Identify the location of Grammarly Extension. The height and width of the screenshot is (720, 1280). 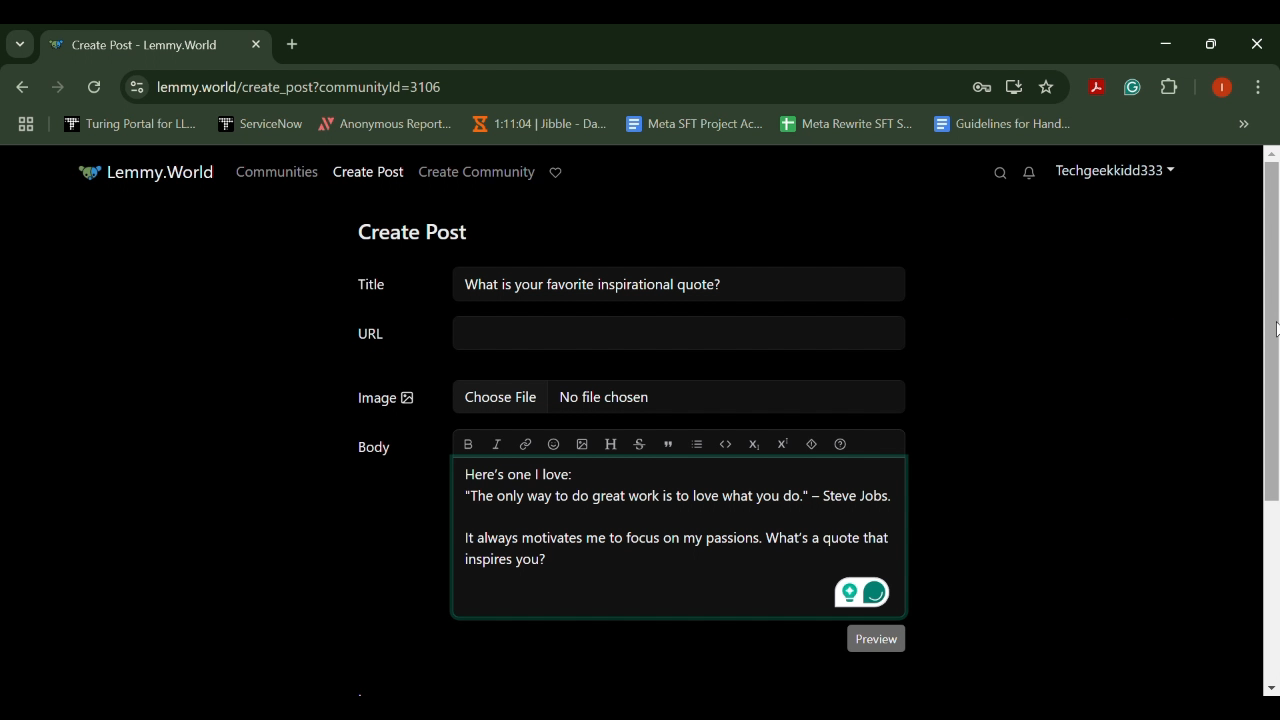
(1130, 88).